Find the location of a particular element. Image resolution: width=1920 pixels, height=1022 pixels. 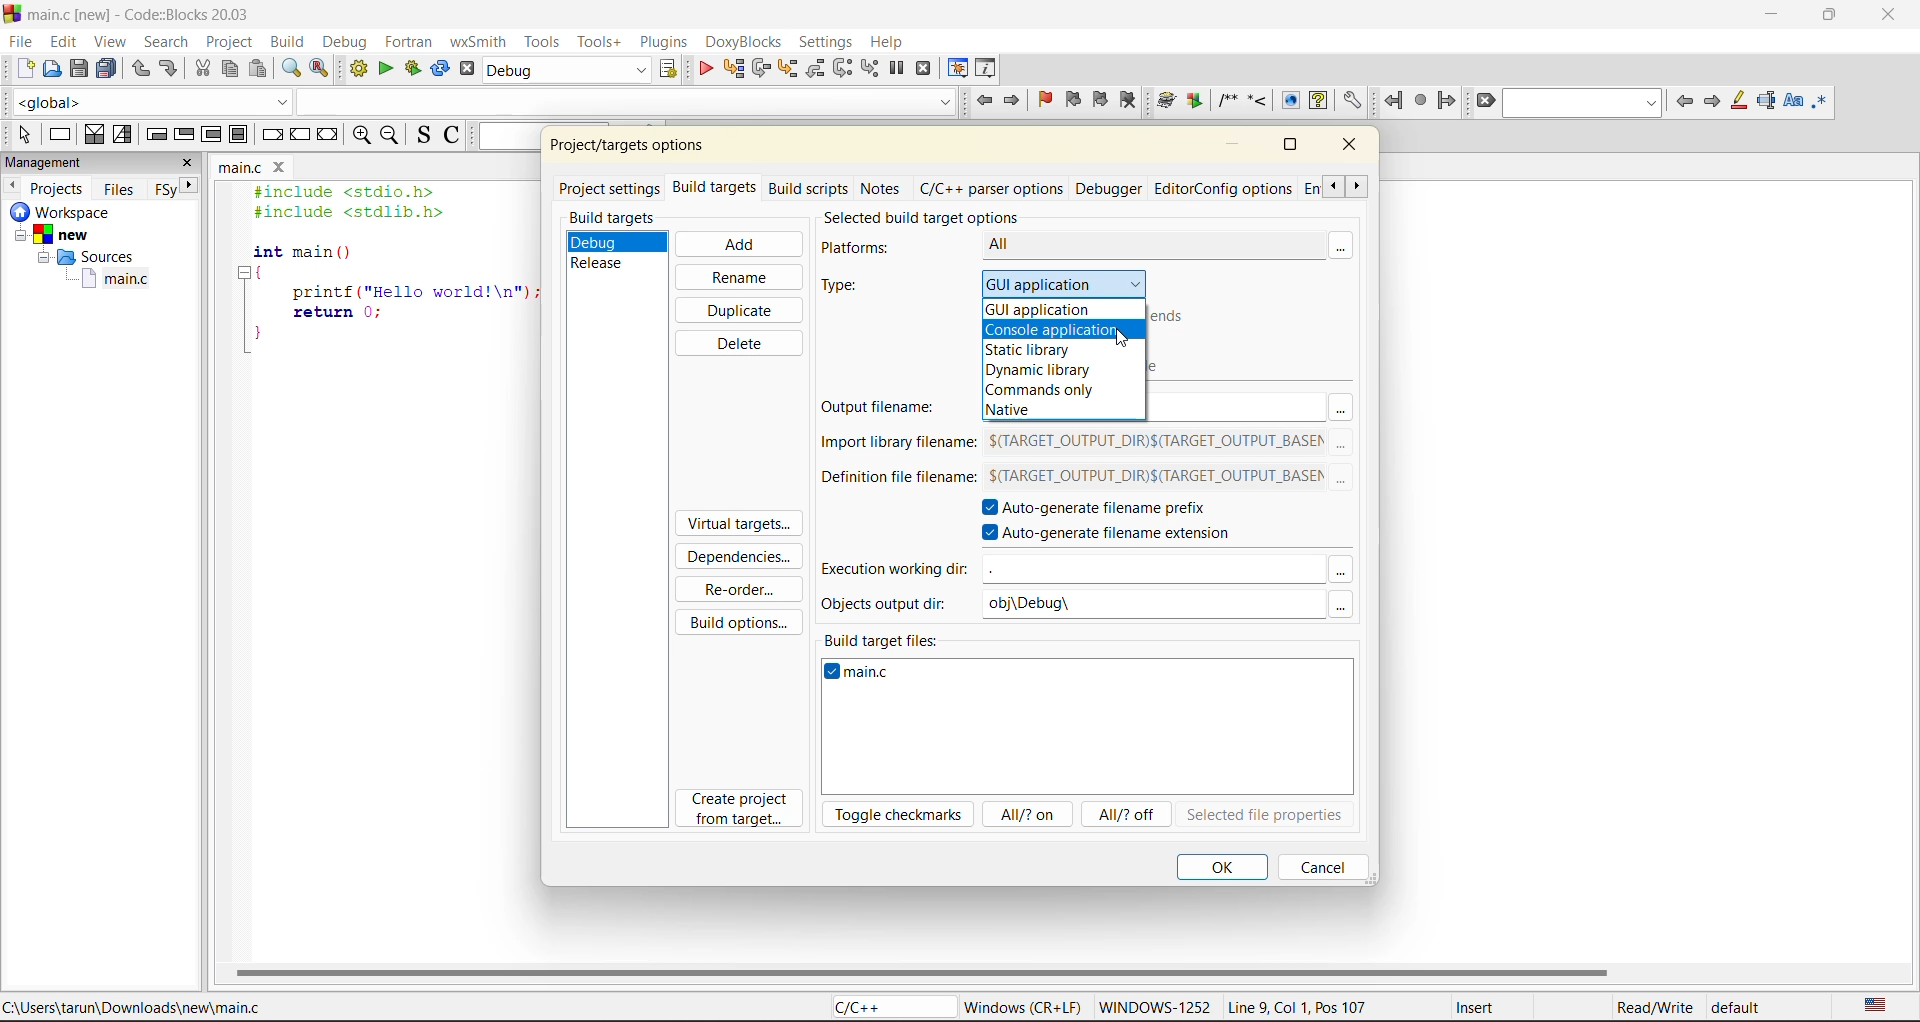

dynamic library is located at coordinates (1040, 370).